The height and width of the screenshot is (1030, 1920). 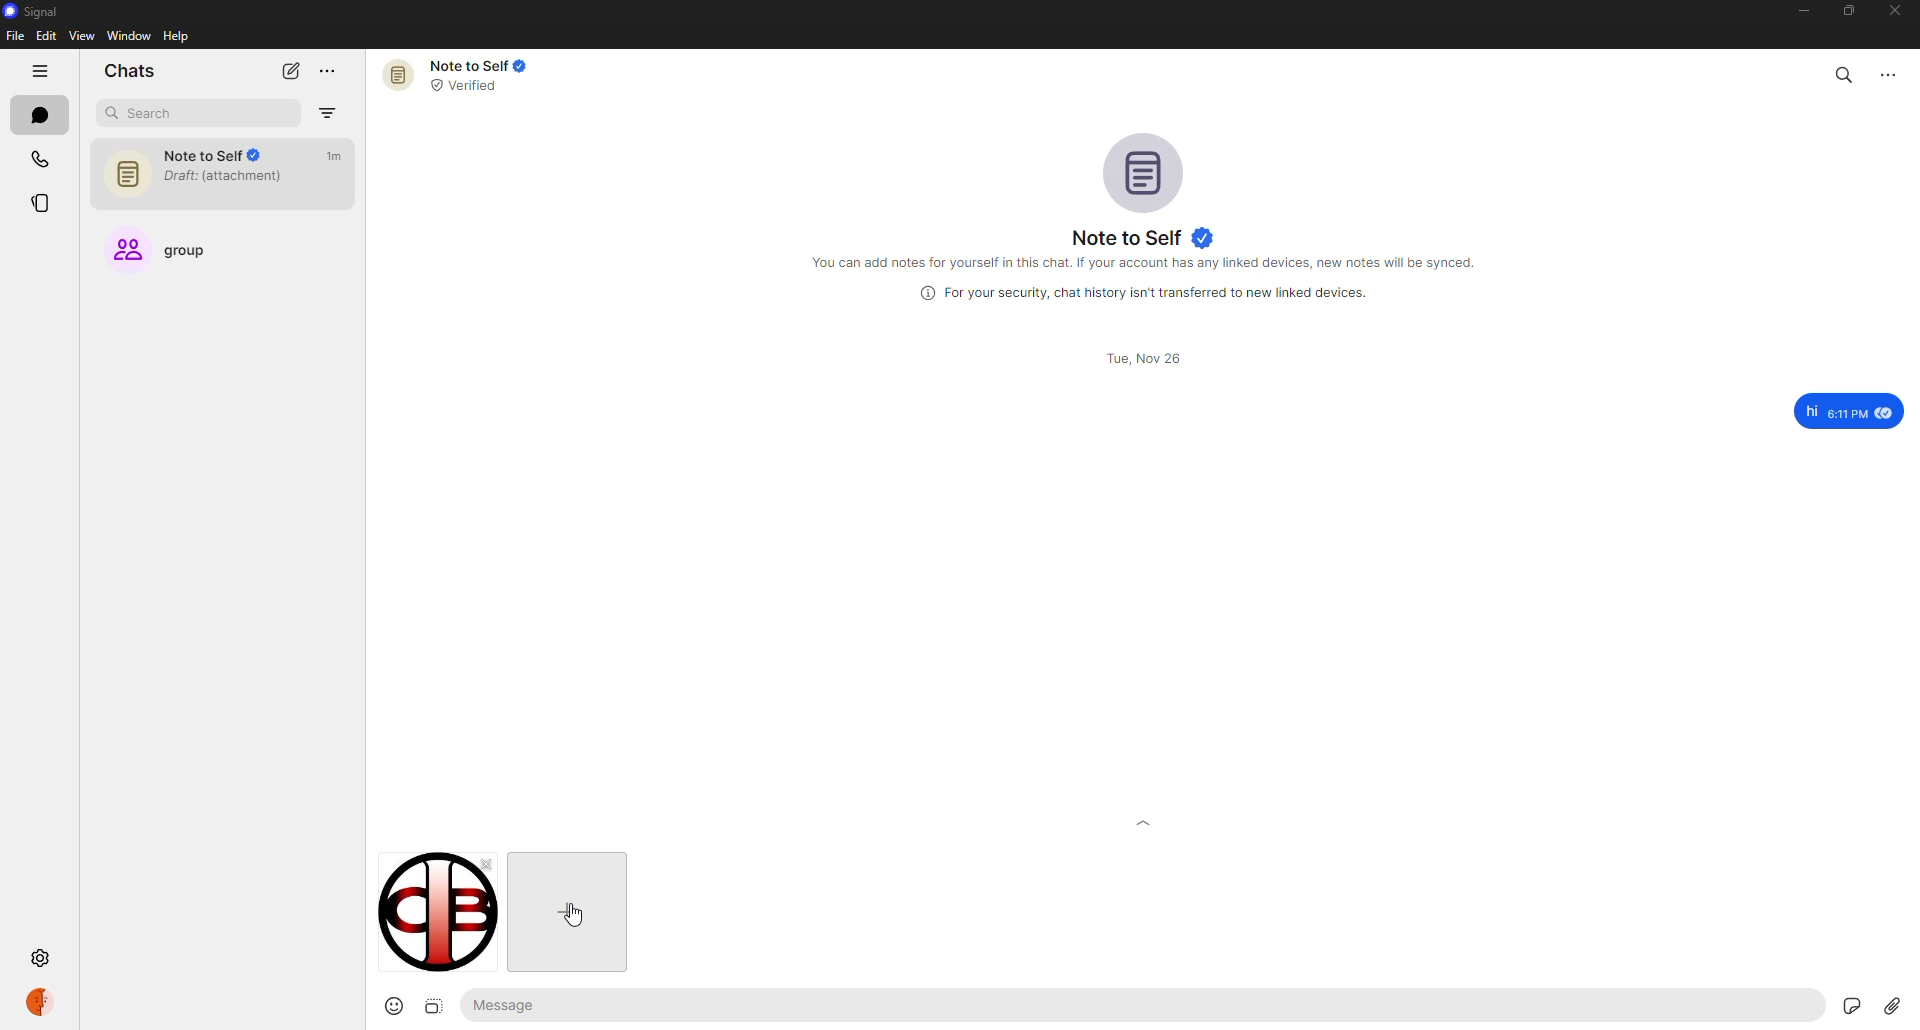 I want to click on close, so click(x=484, y=859).